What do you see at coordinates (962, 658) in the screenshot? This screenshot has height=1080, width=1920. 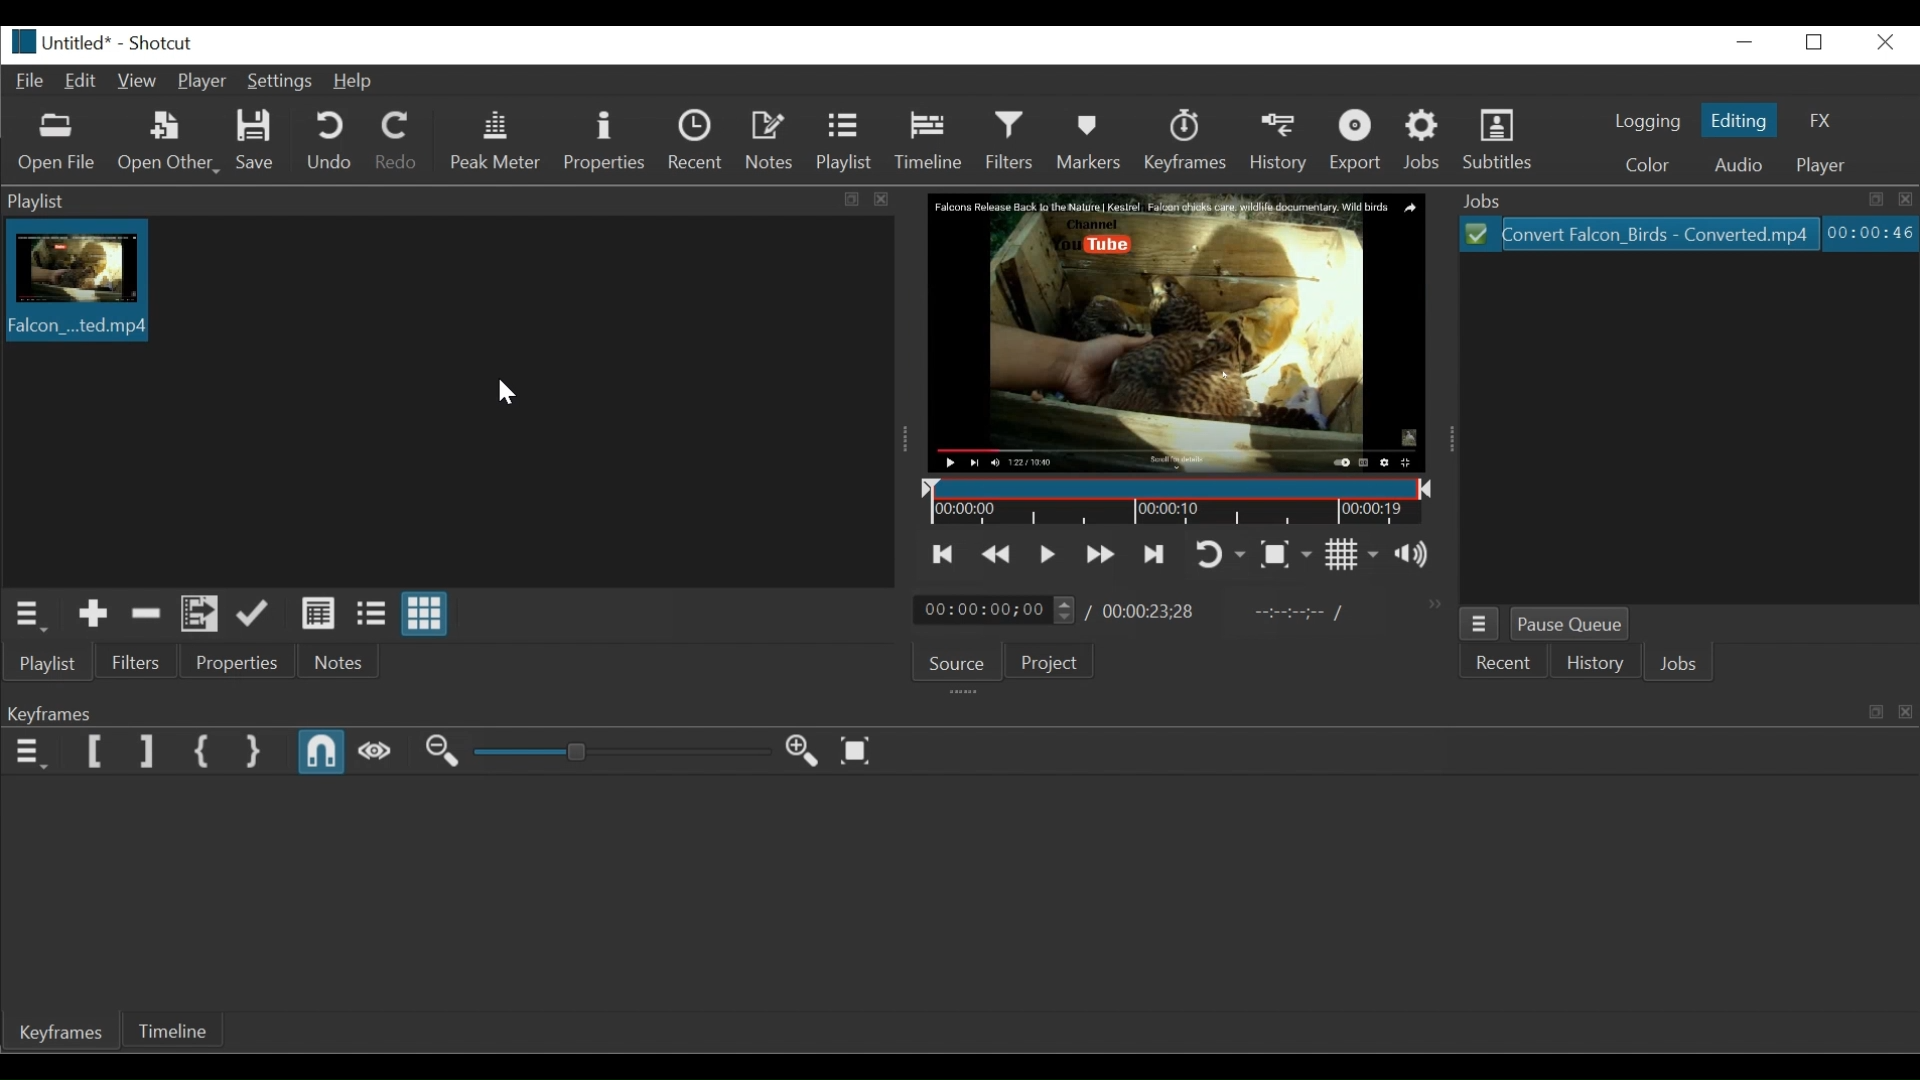 I see `Source` at bounding box center [962, 658].